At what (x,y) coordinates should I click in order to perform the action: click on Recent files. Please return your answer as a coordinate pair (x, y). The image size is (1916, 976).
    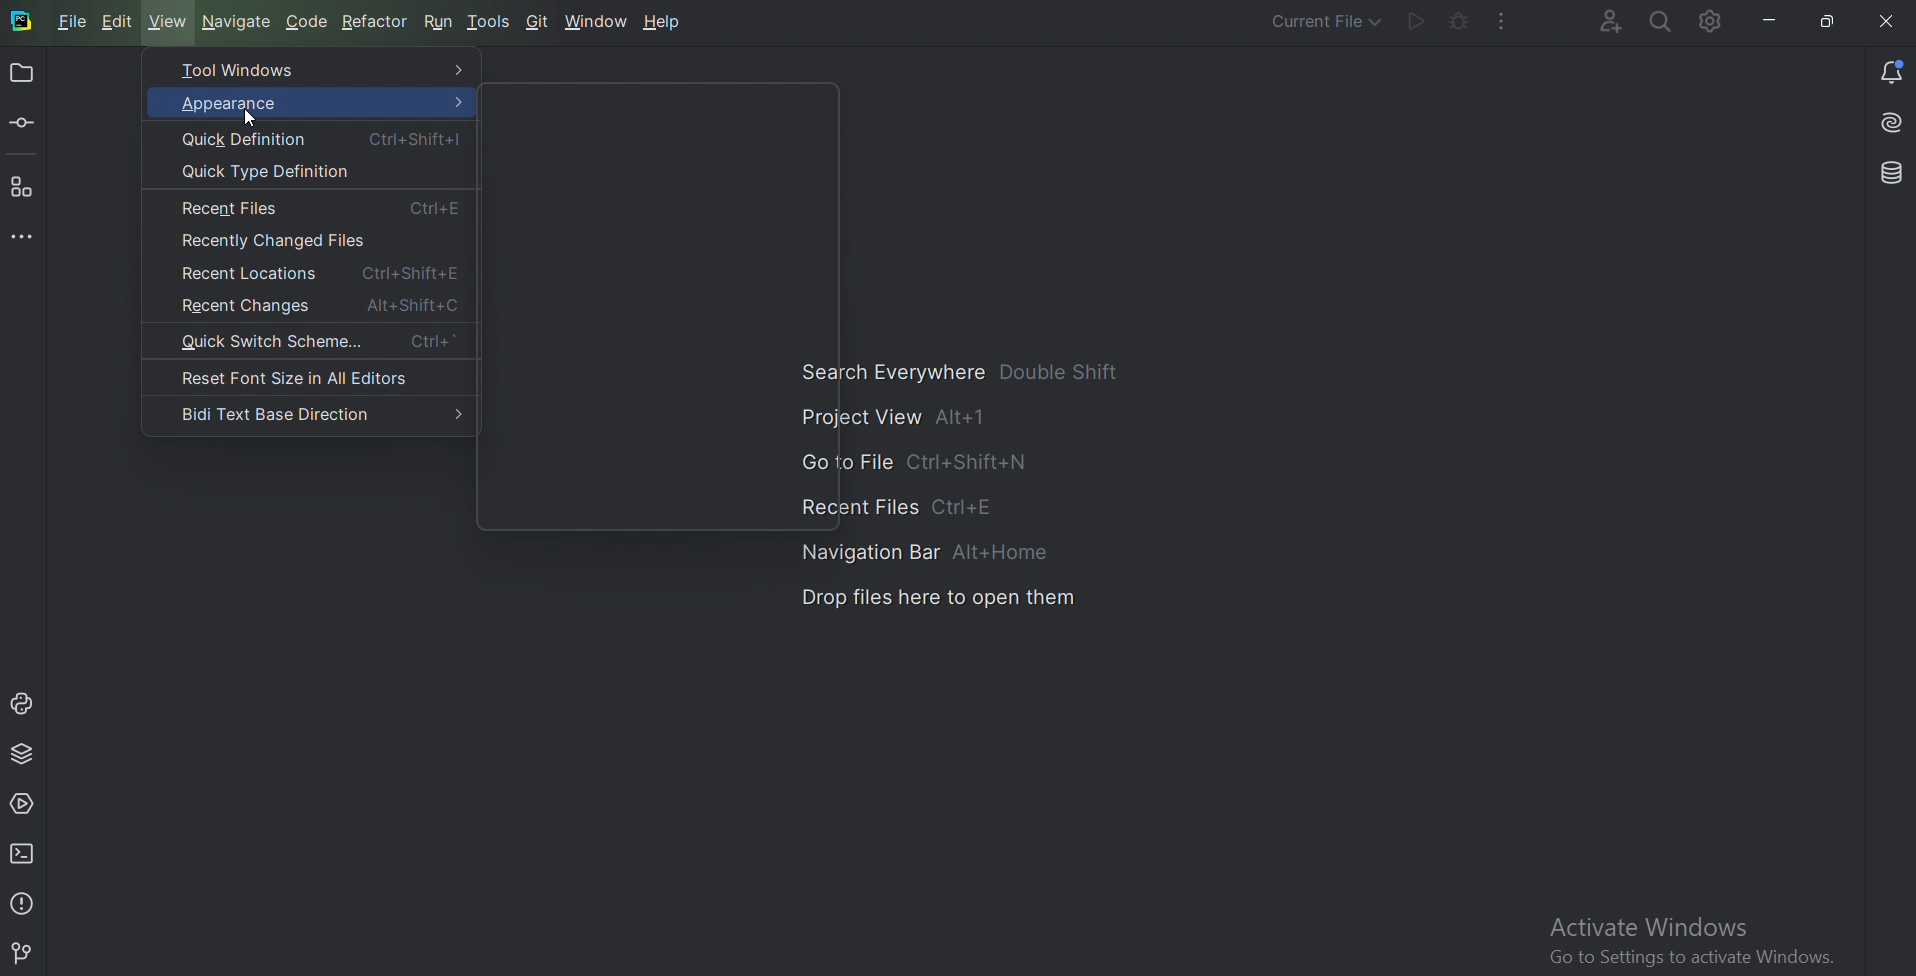
    Looking at the image, I should click on (322, 208).